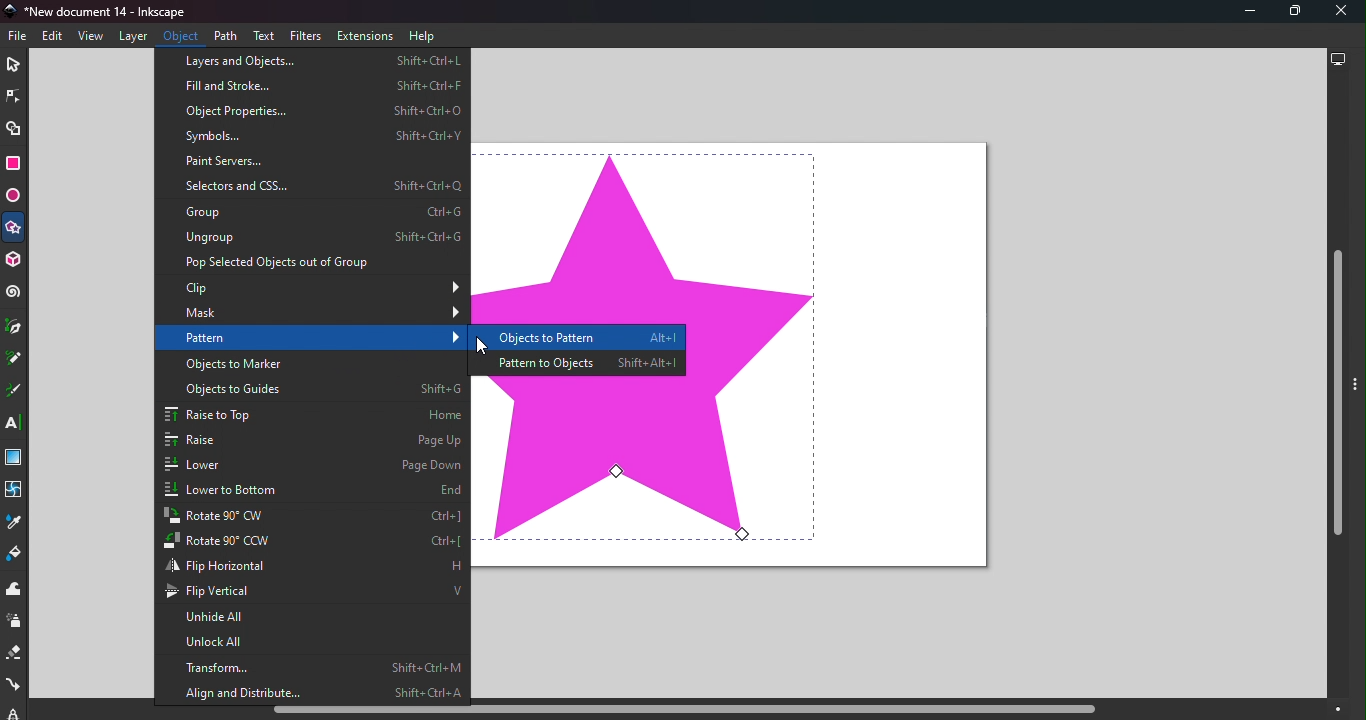 The width and height of the screenshot is (1366, 720). I want to click on Layers, so click(132, 37).